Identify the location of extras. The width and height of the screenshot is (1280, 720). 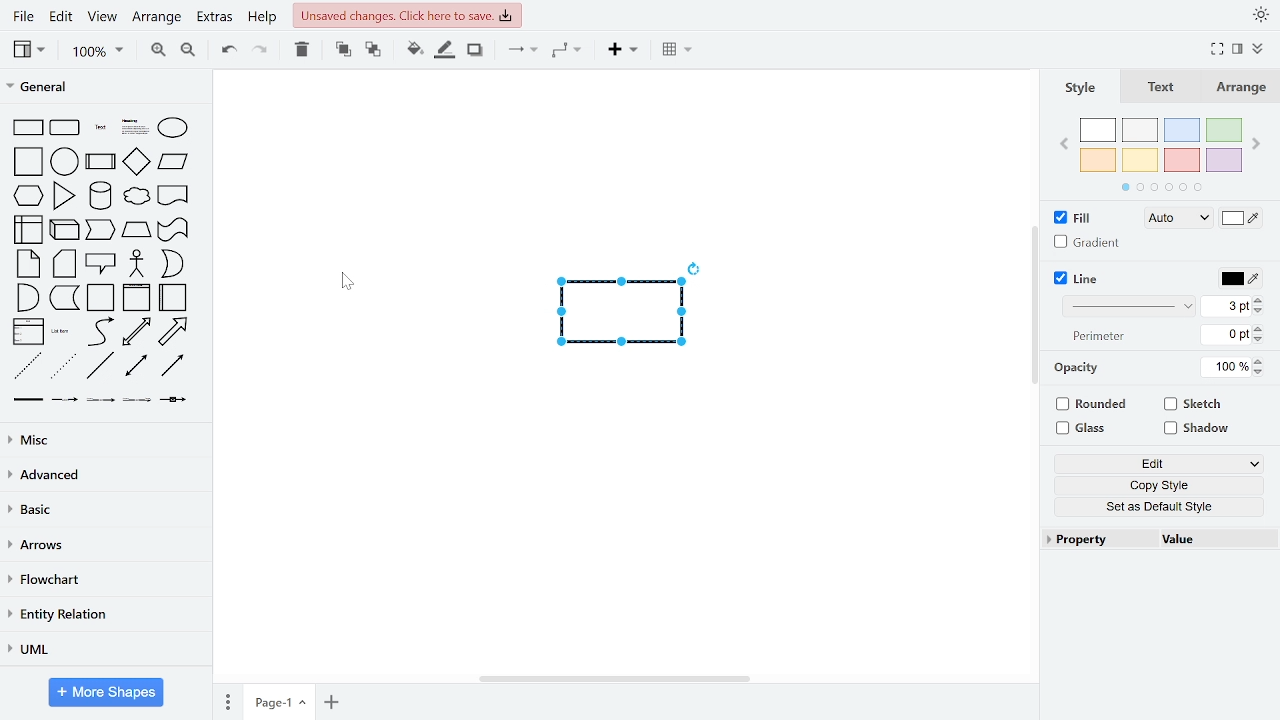
(214, 17).